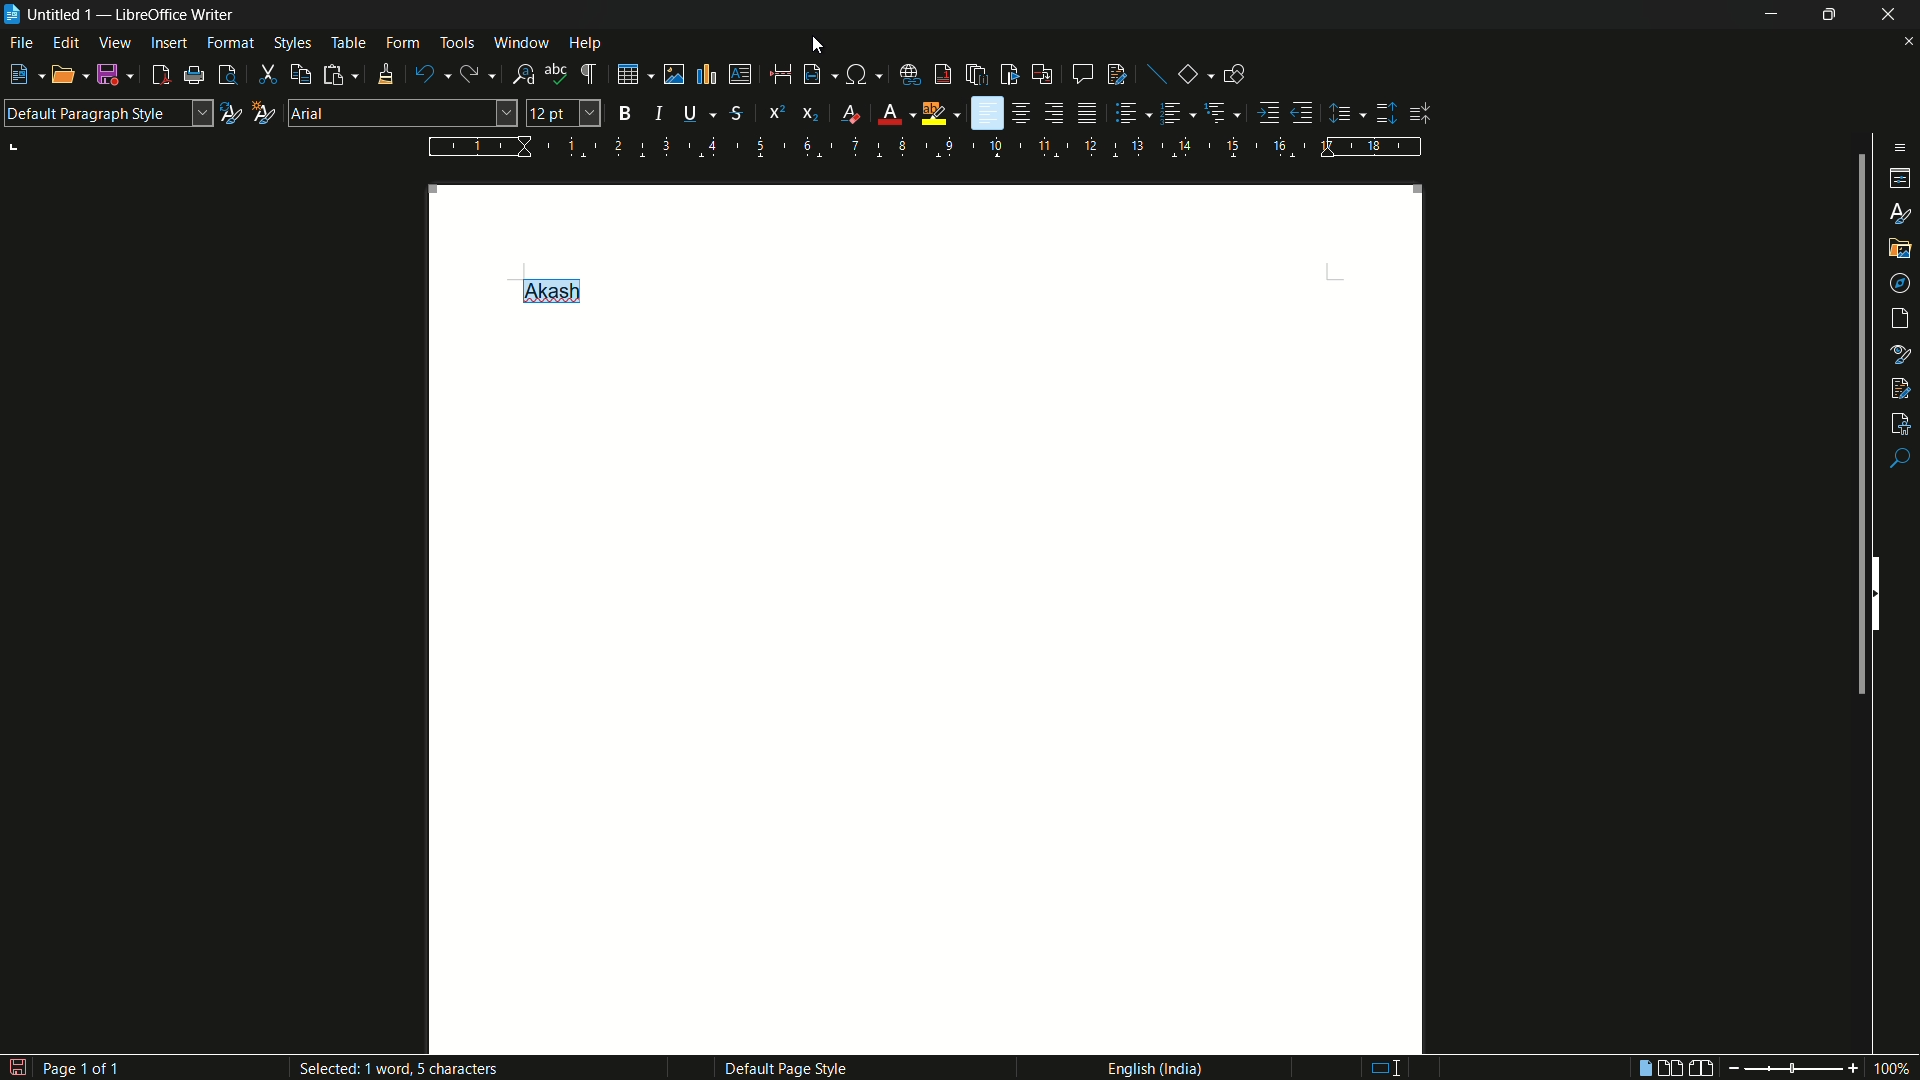 Image resolution: width=1920 pixels, height=1080 pixels. Describe the element at coordinates (1902, 212) in the screenshot. I see `styles` at that location.